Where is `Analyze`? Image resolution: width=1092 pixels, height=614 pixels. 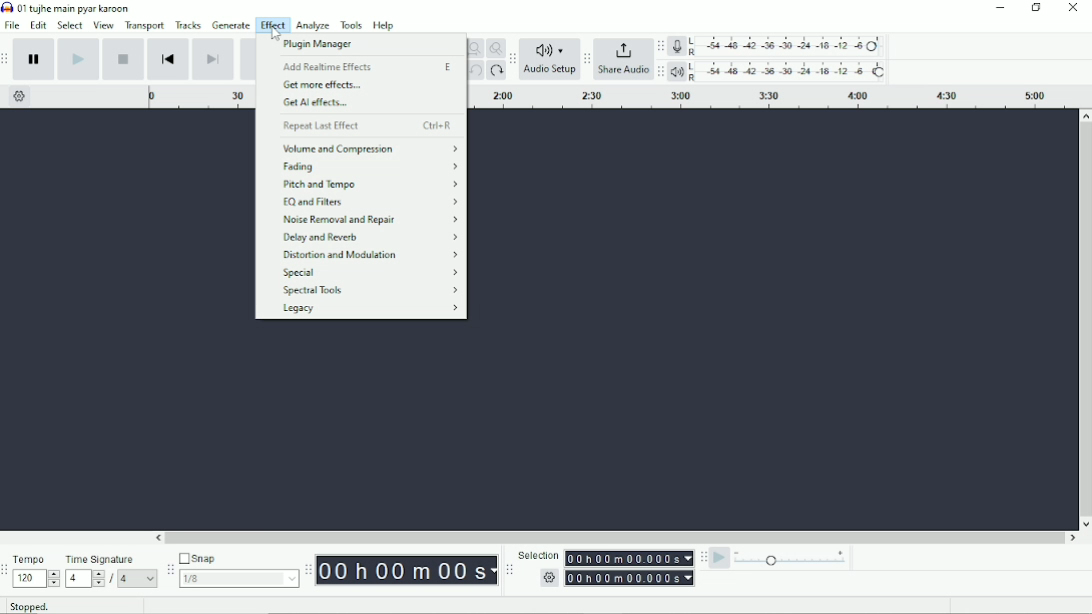
Analyze is located at coordinates (313, 25).